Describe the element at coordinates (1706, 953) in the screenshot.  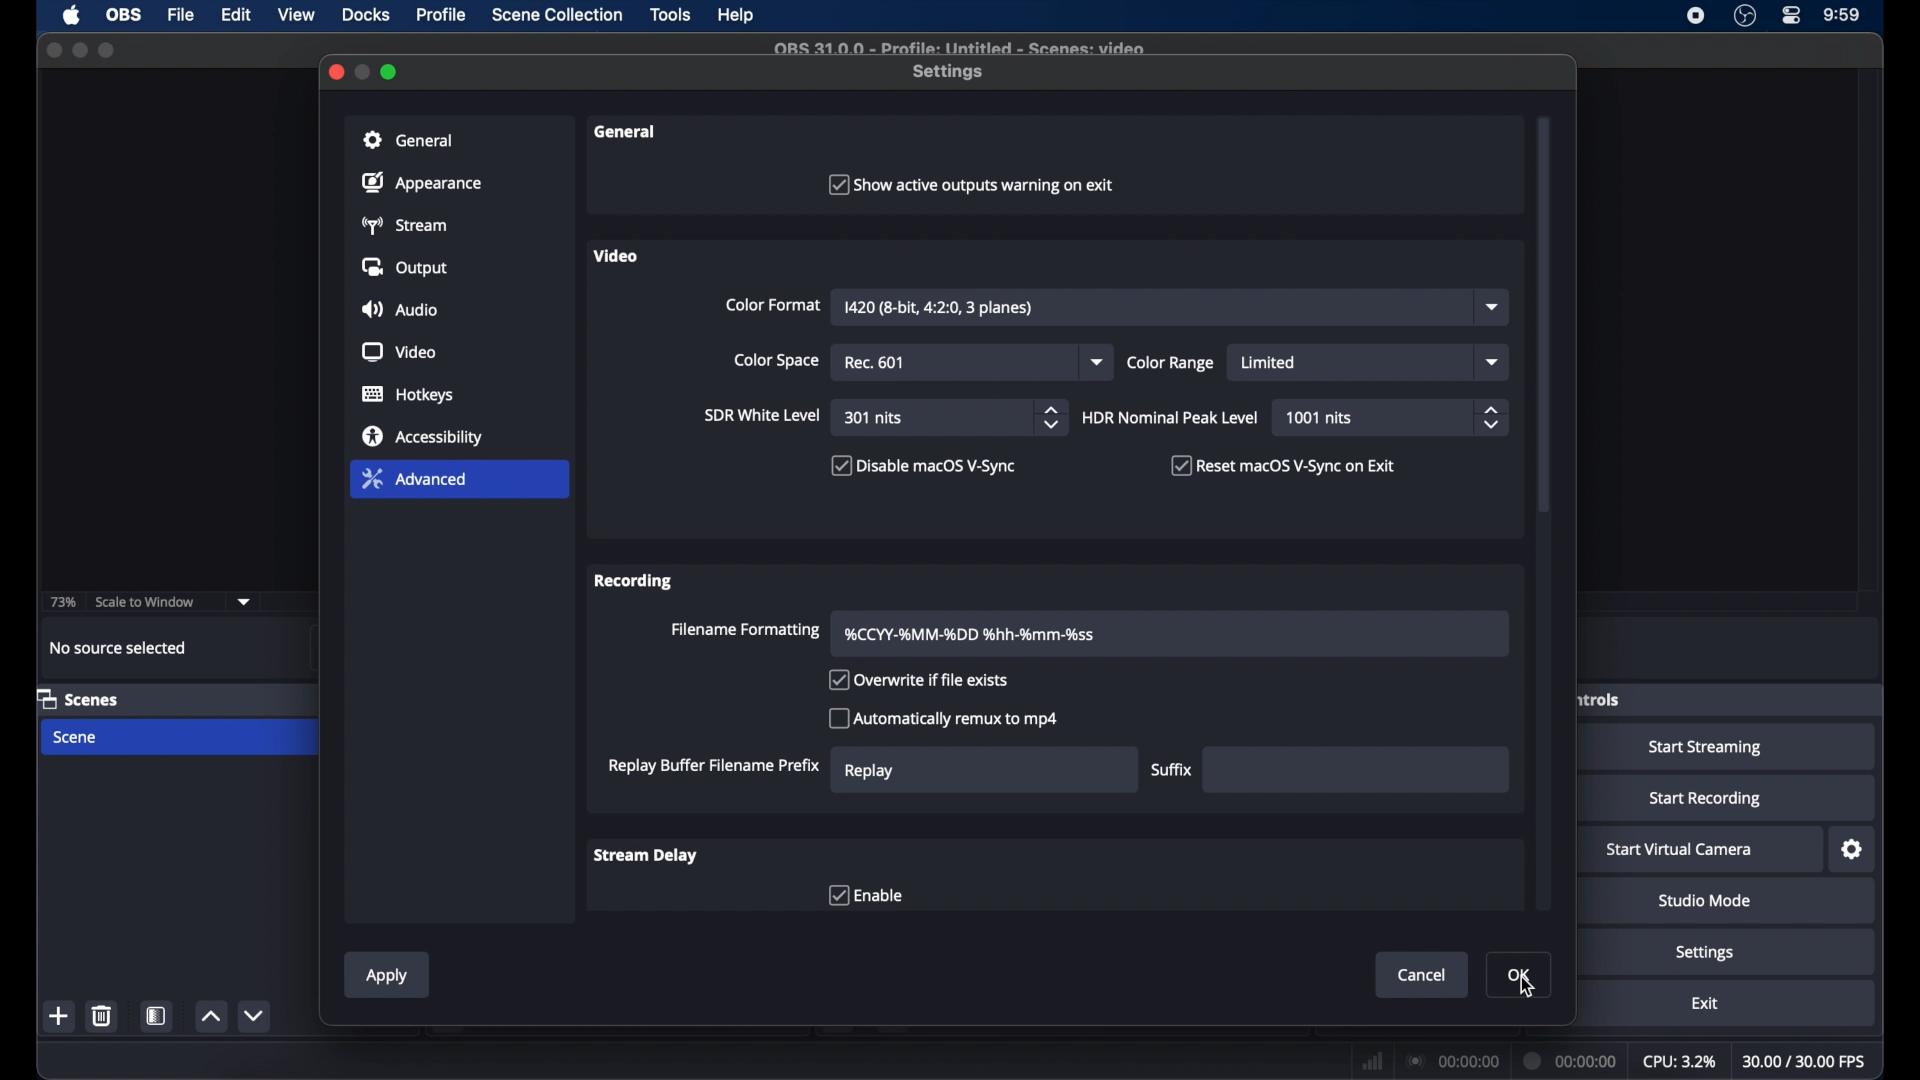
I see `settings` at that location.